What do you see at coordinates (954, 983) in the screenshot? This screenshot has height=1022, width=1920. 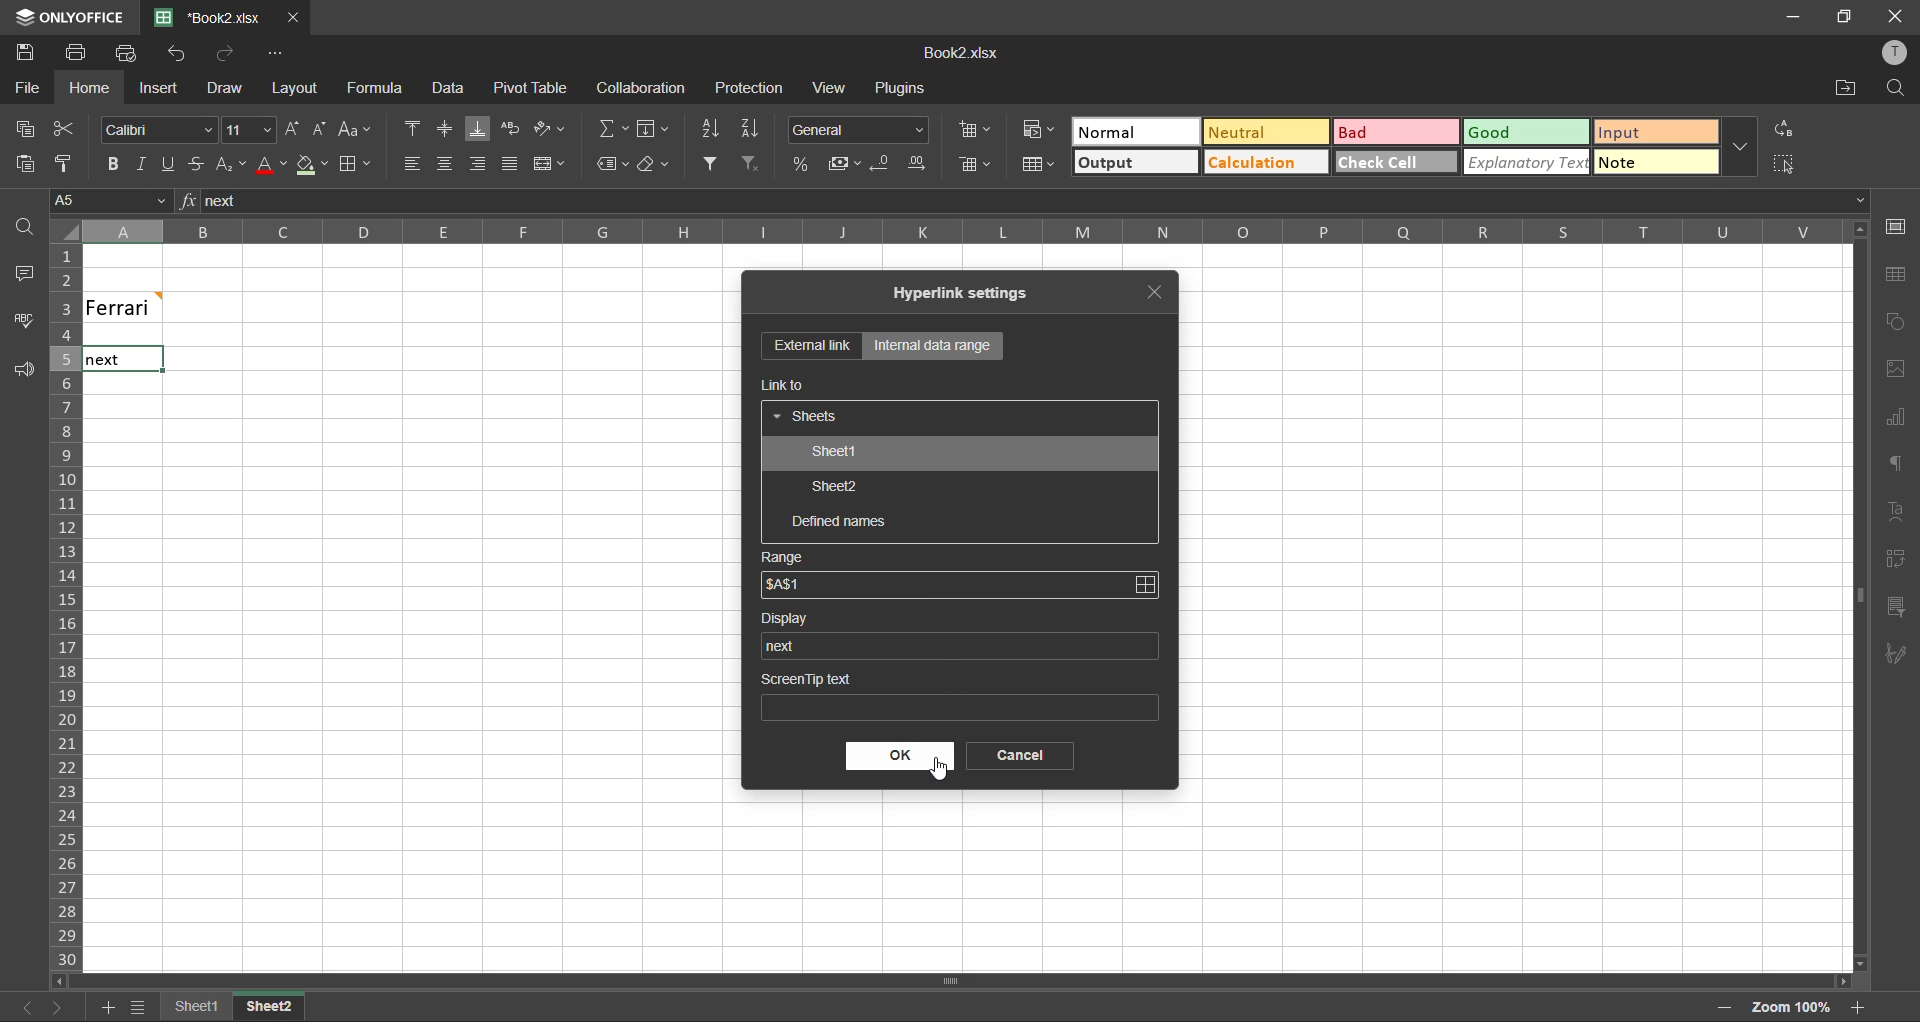 I see `Vertical Scrollbar` at bounding box center [954, 983].